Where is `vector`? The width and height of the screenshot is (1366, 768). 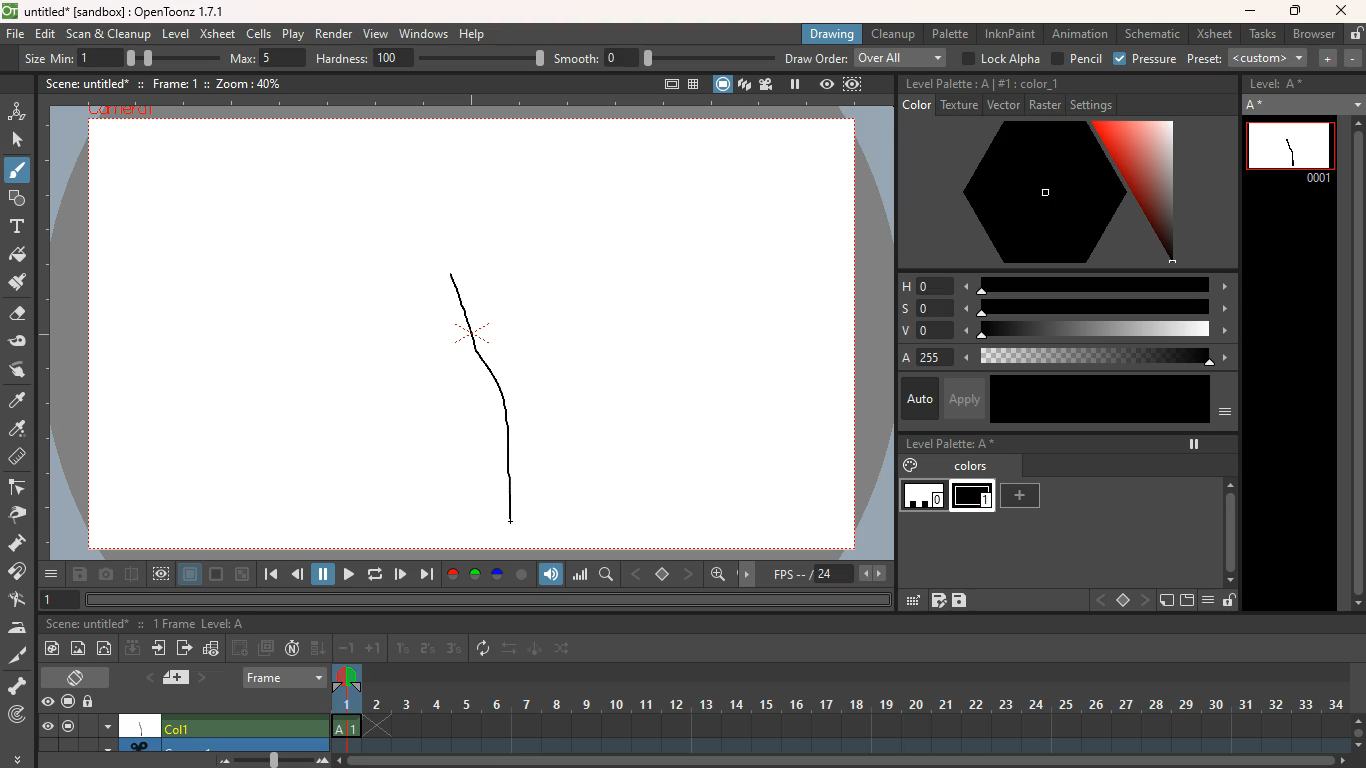 vector is located at coordinates (1001, 106).